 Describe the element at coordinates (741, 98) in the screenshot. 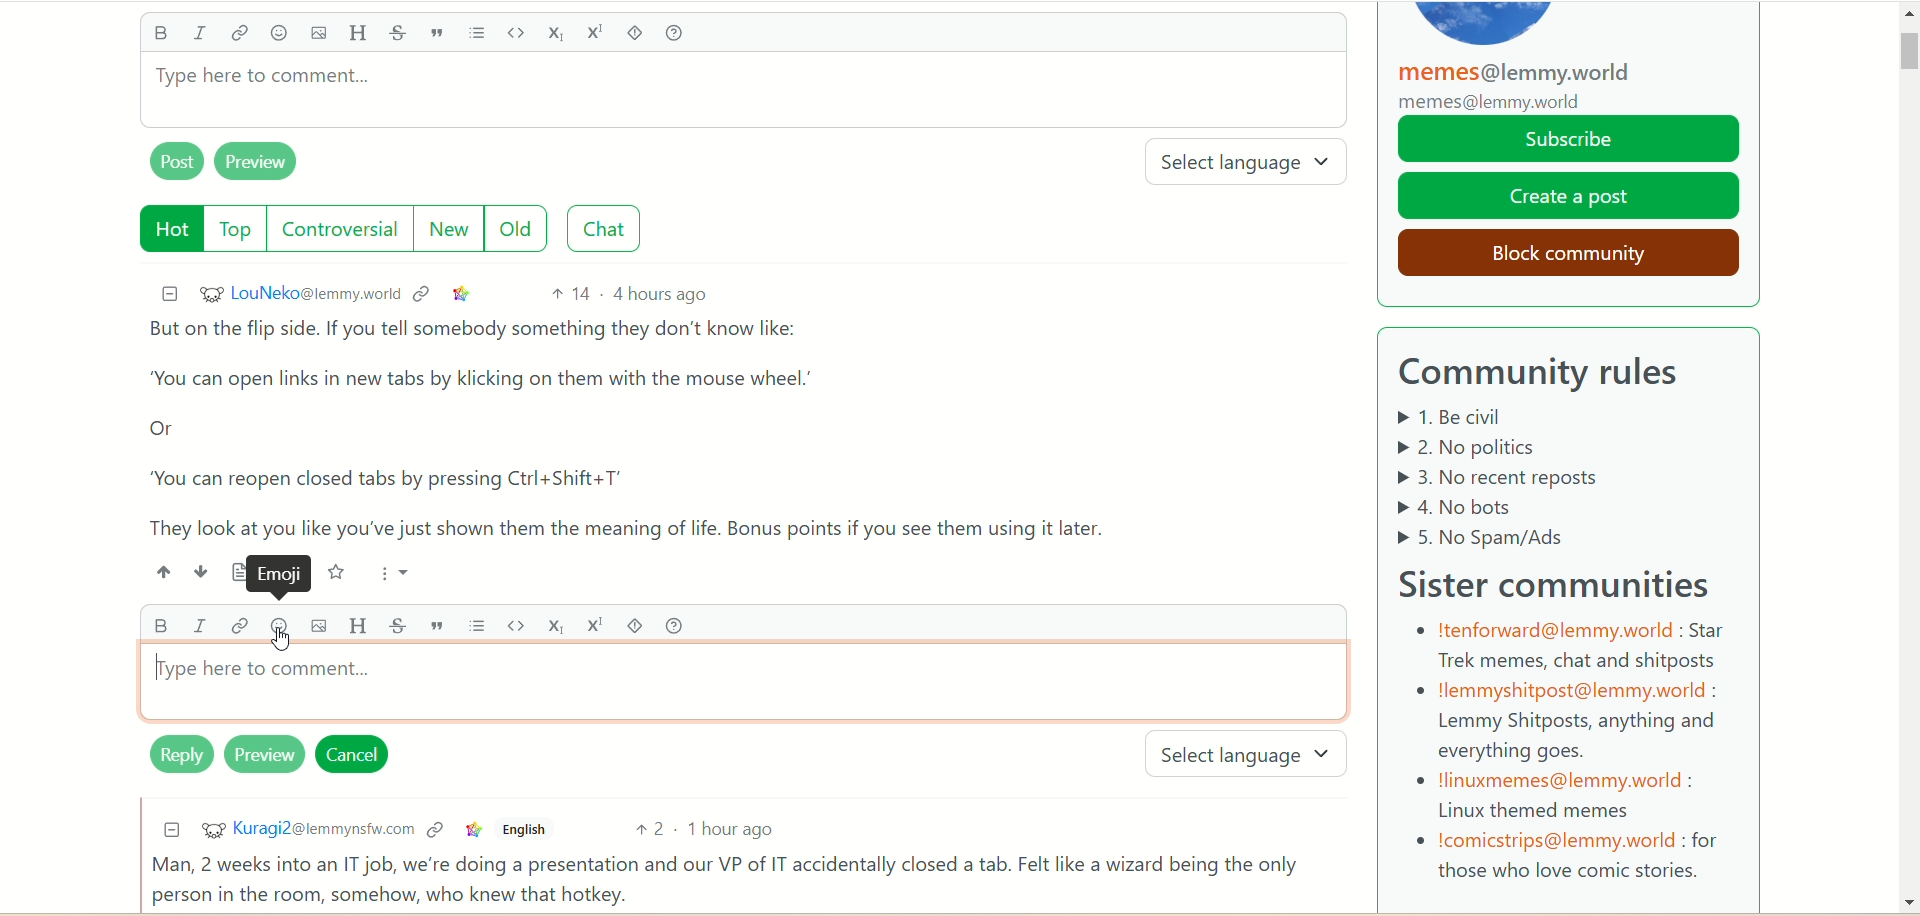

I see `type comment here` at that location.